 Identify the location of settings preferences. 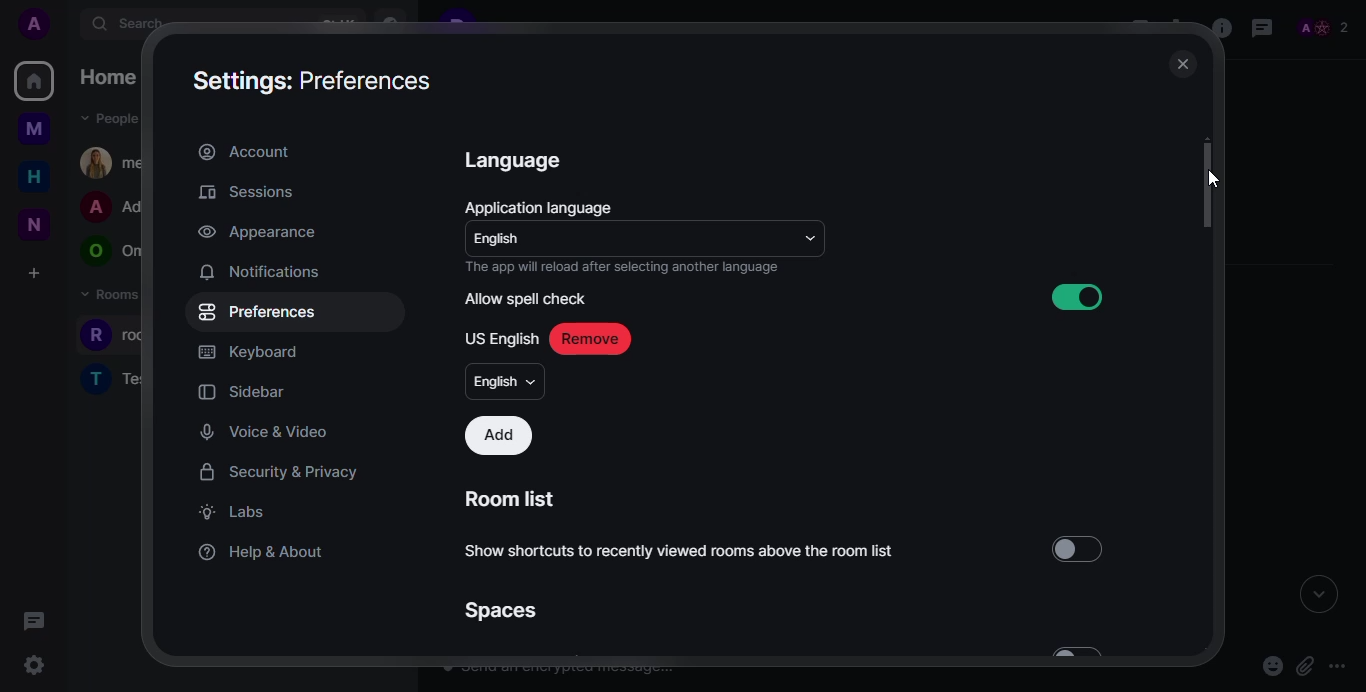
(316, 79).